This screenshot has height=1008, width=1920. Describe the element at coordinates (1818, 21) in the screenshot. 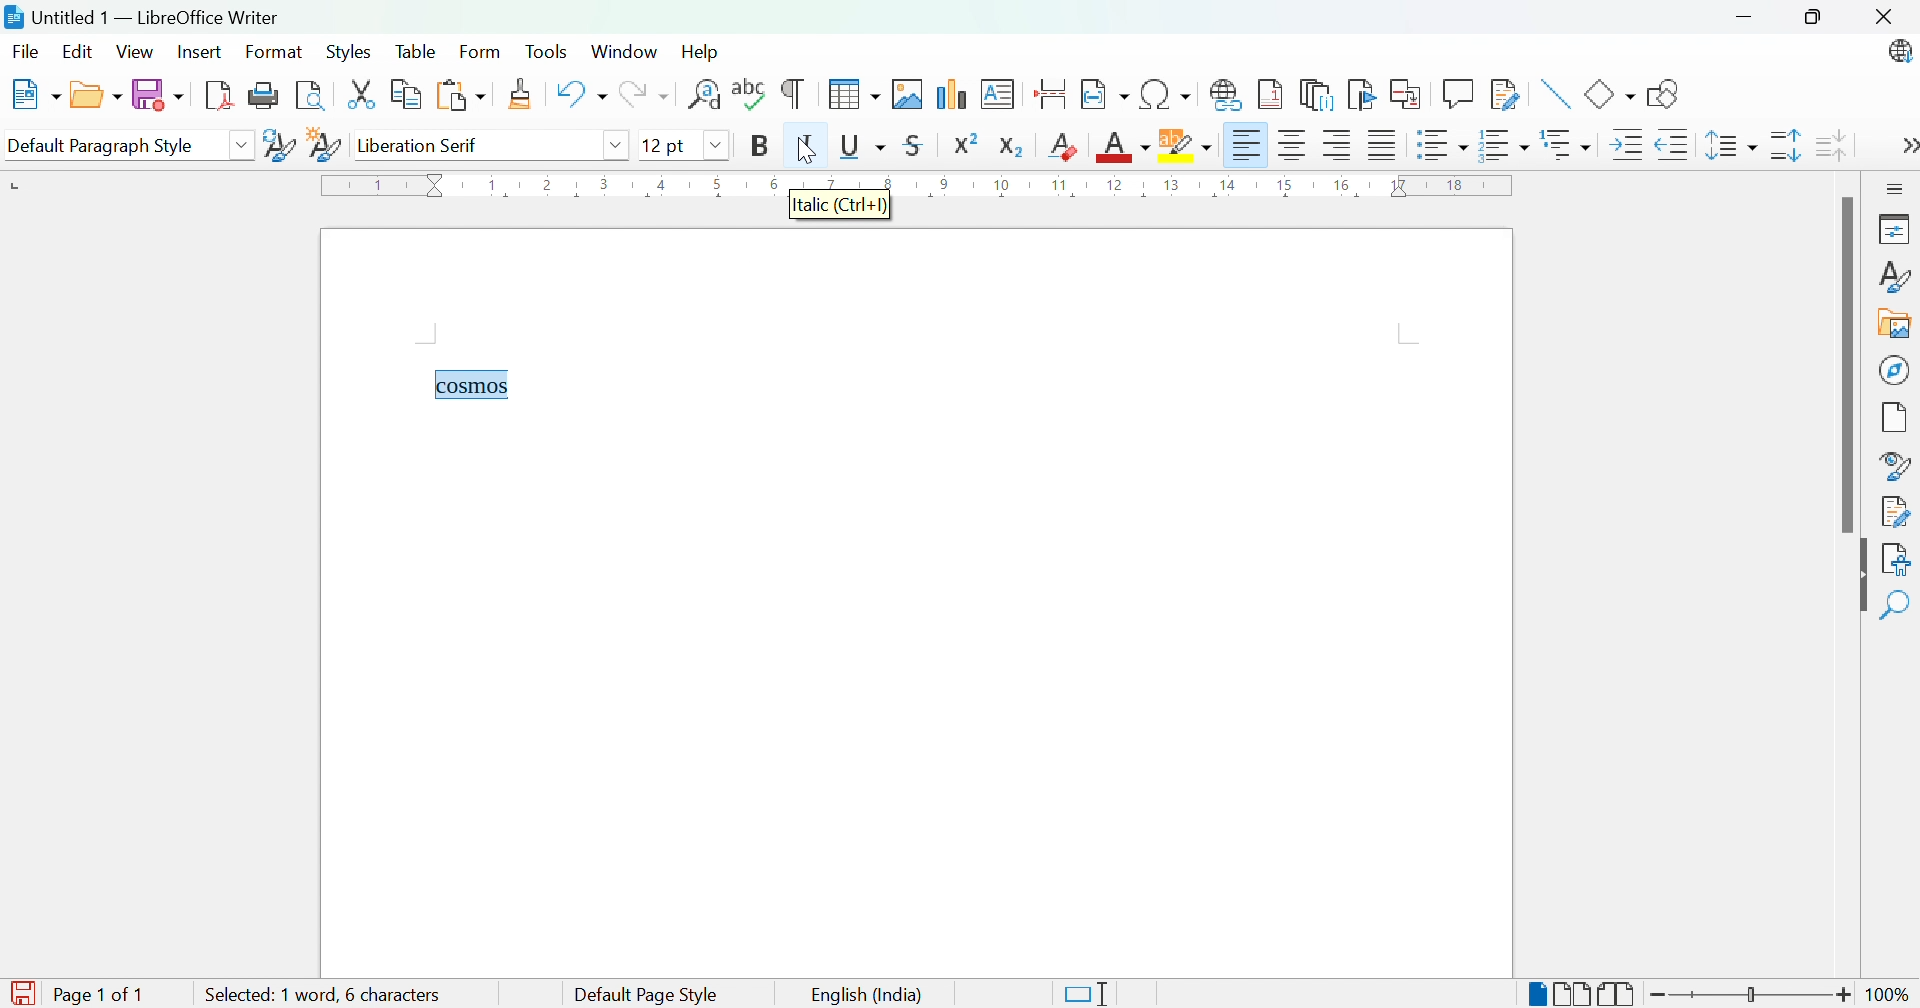

I see `Restore down` at that location.